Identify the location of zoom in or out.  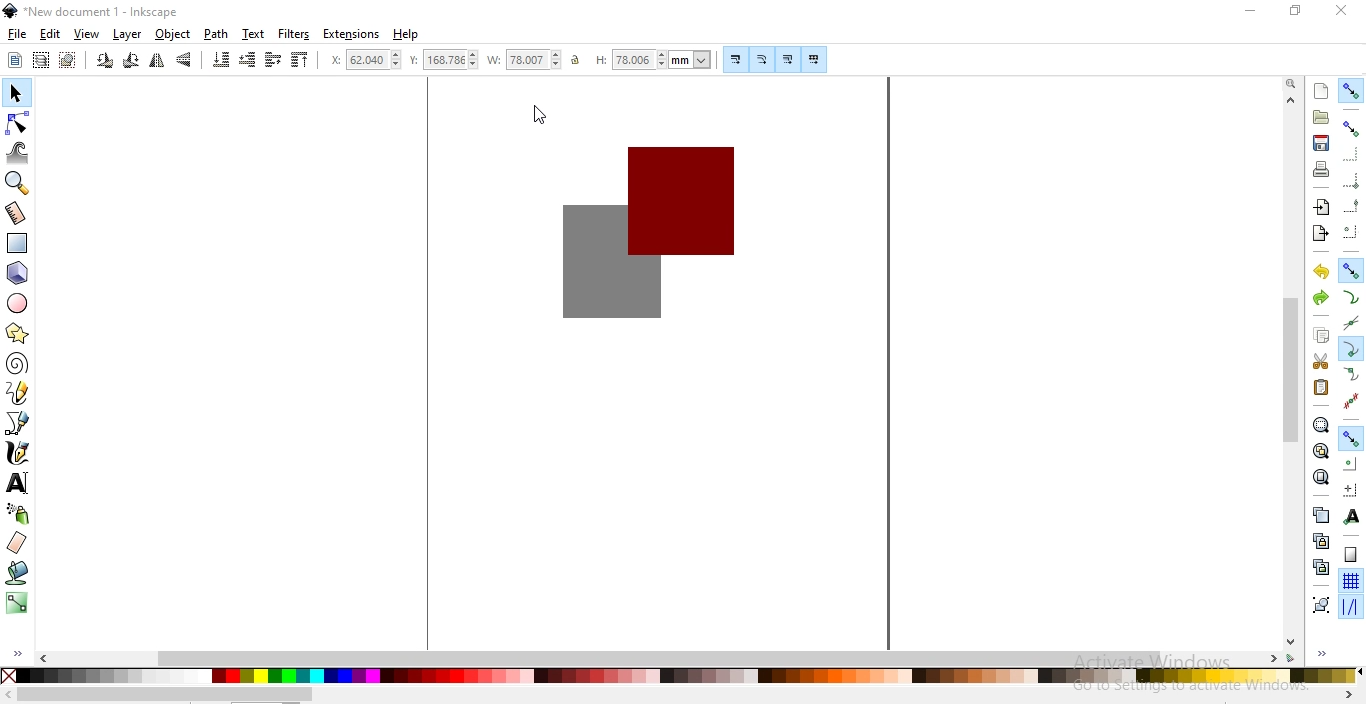
(15, 183).